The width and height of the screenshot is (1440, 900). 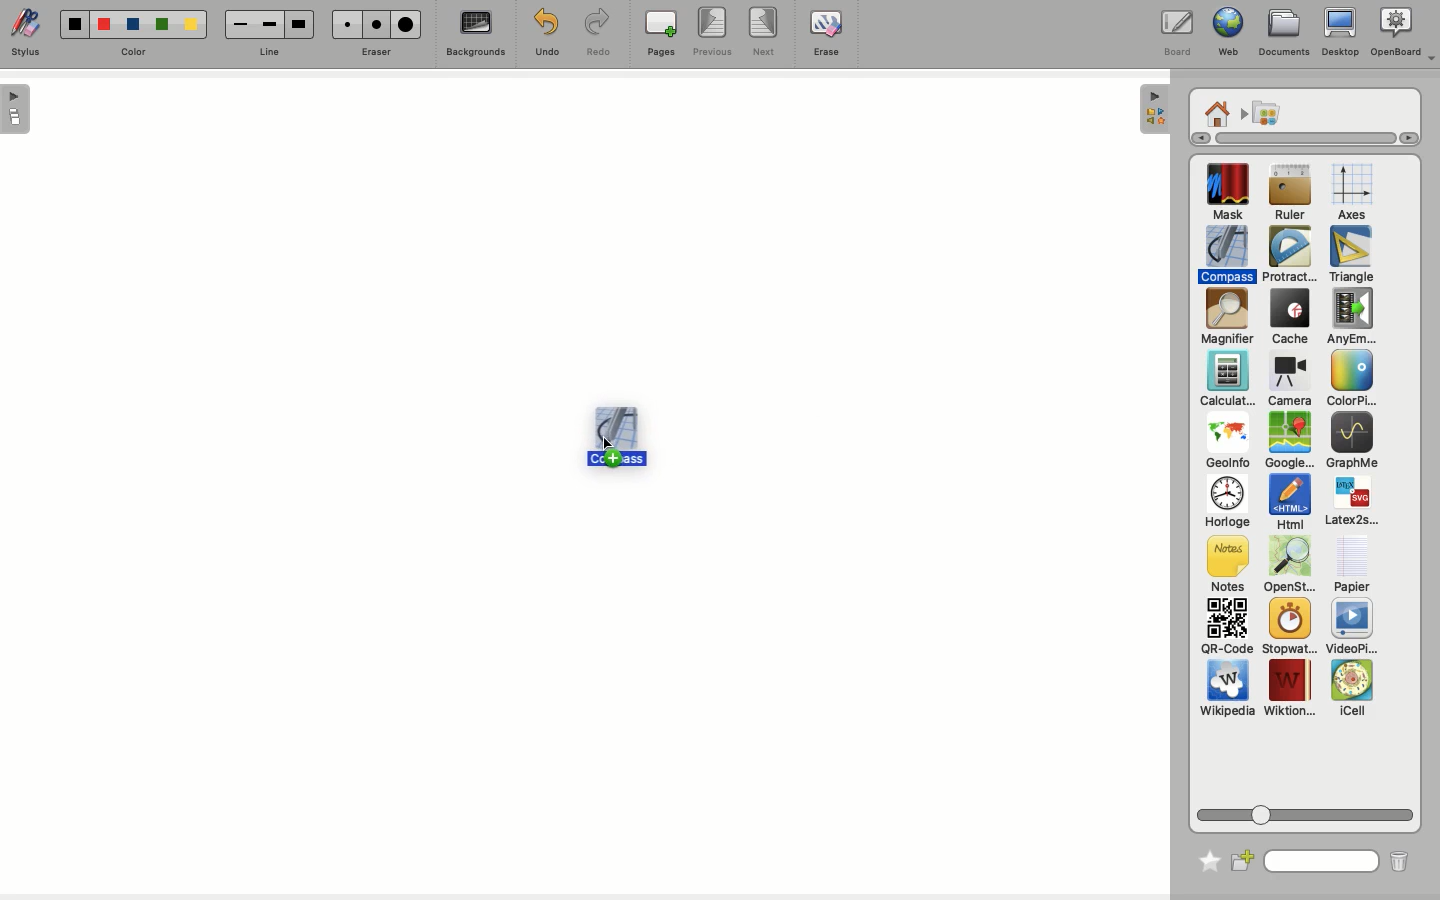 What do you see at coordinates (1225, 34) in the screenshot?
I see `Web` at bounding box center [1225, 34].